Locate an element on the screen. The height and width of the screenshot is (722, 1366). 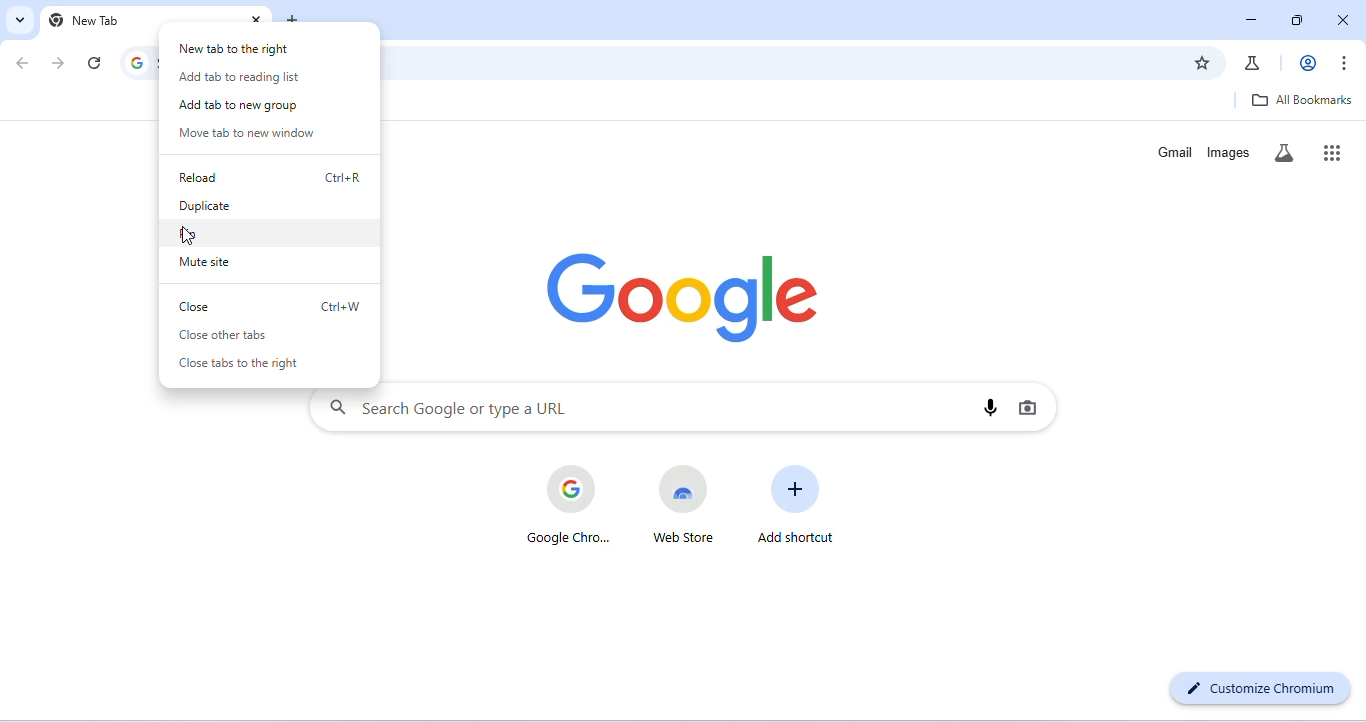
minimize is located at coordinates (1249, 22).